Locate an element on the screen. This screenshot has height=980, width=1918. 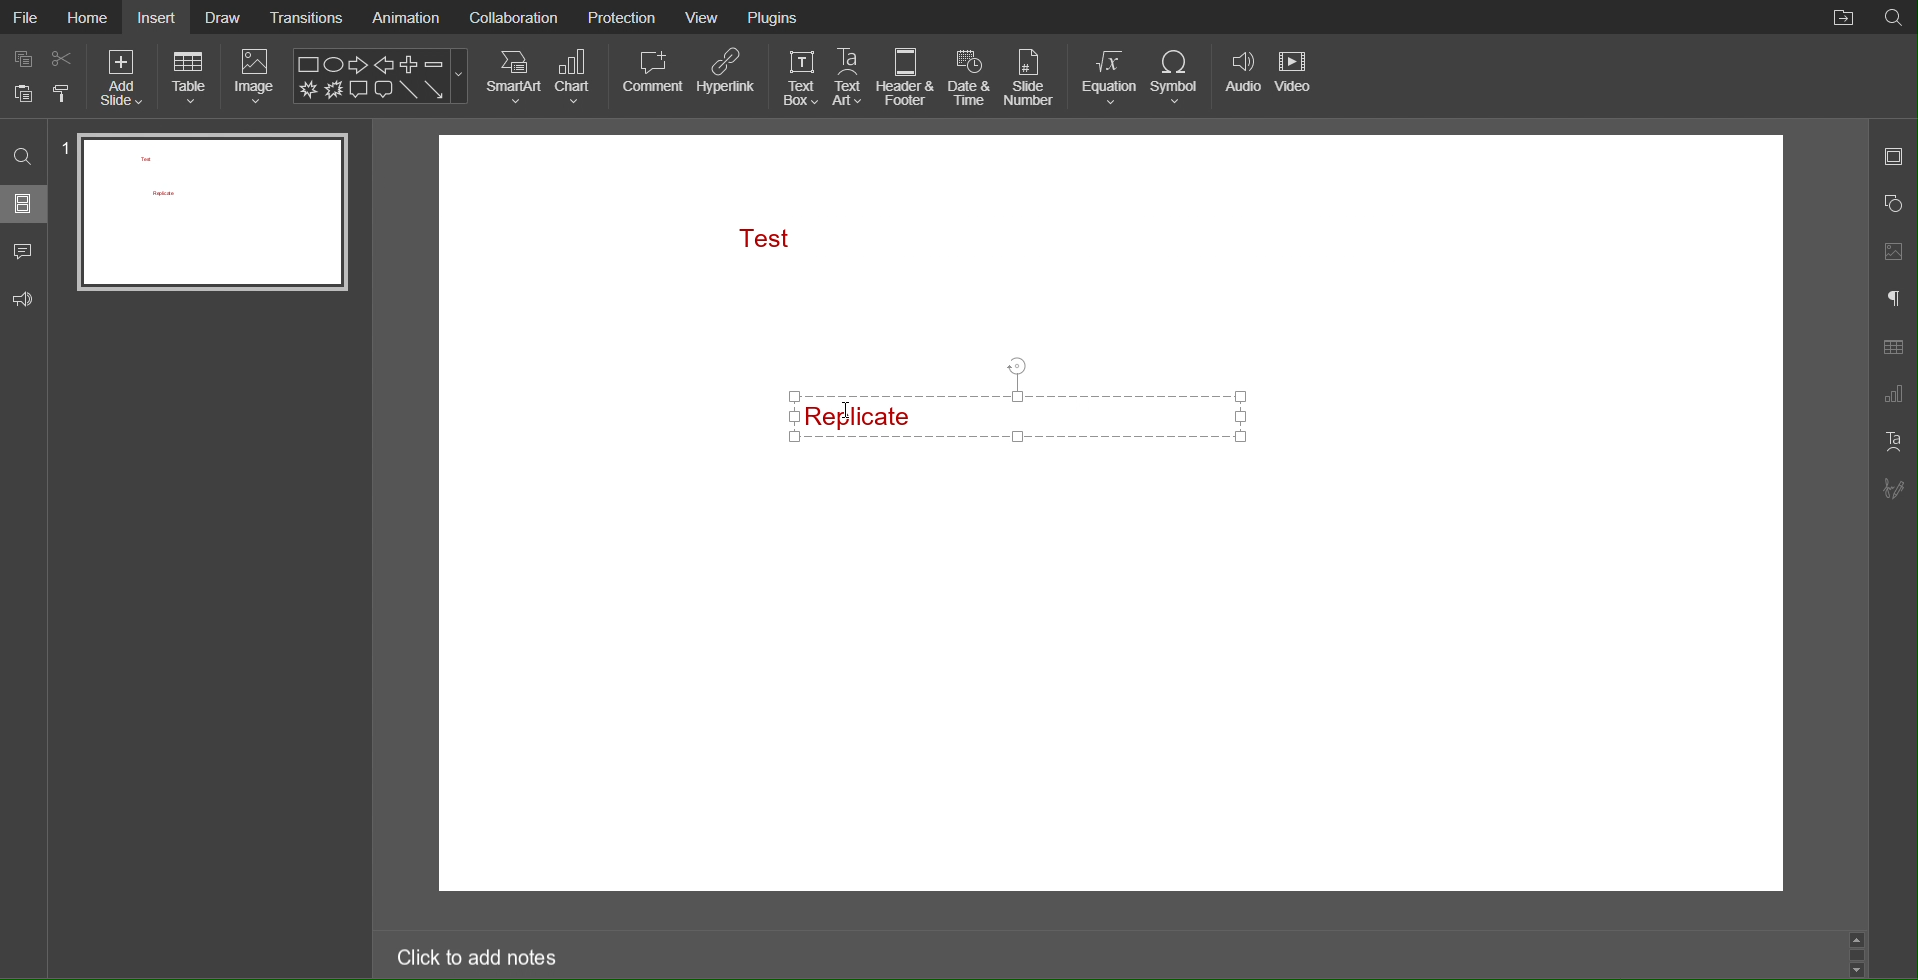
Comment is located at coordinates (23, 252).